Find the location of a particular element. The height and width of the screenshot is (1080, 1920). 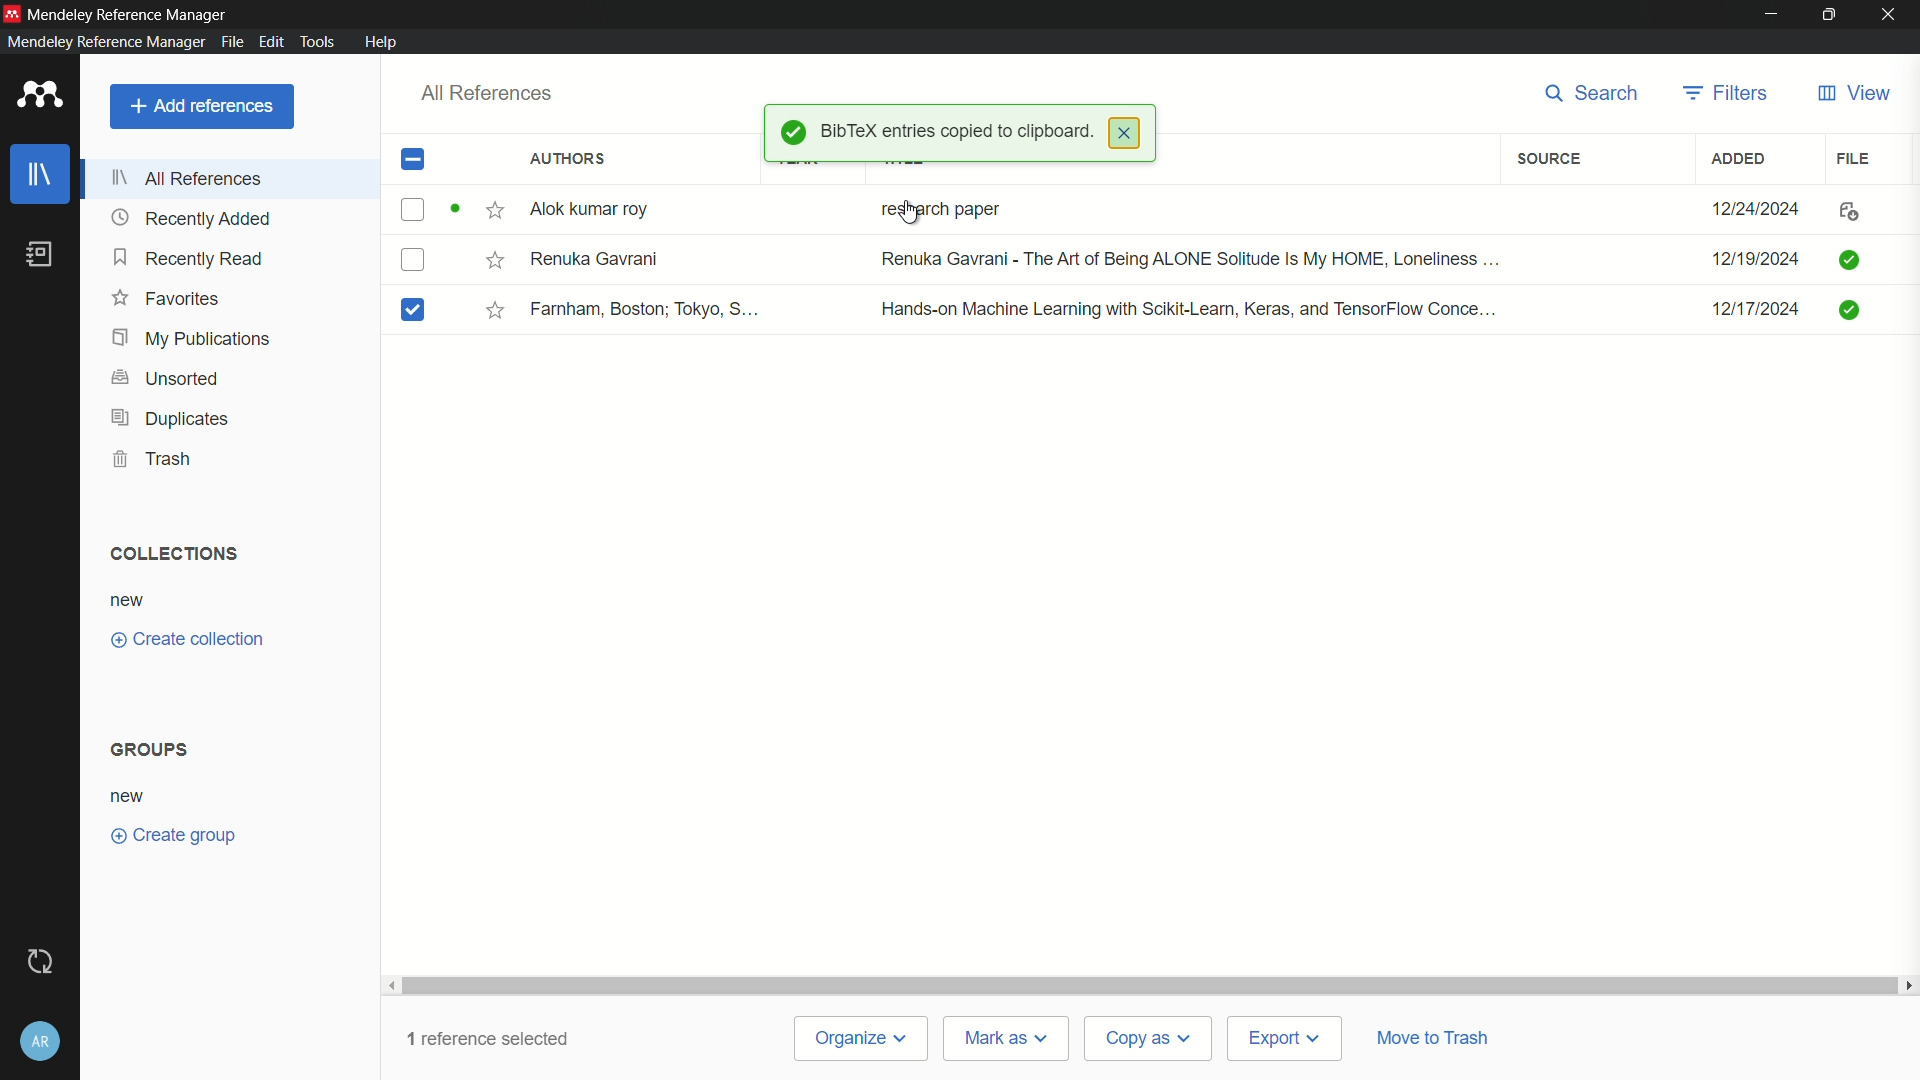

favorites is located at coordinates (164, 299).